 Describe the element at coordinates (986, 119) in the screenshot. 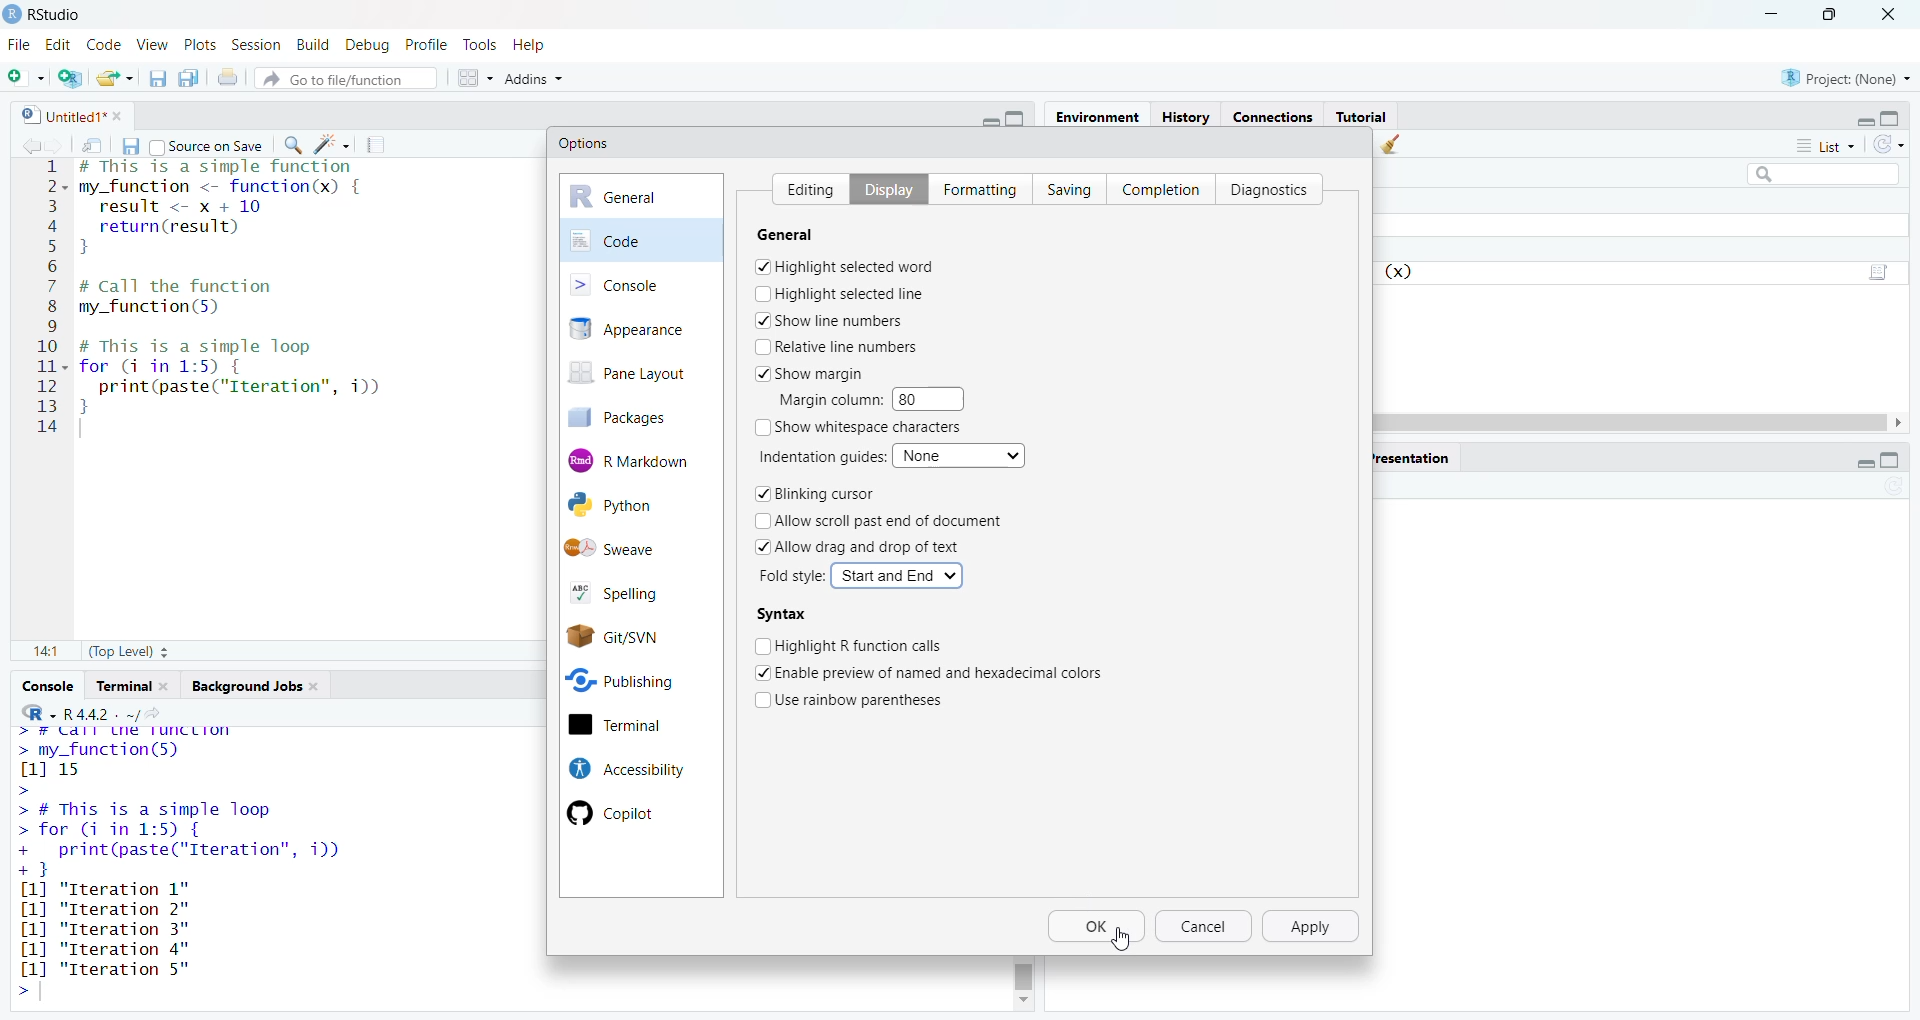

I see `minimize` at that location.